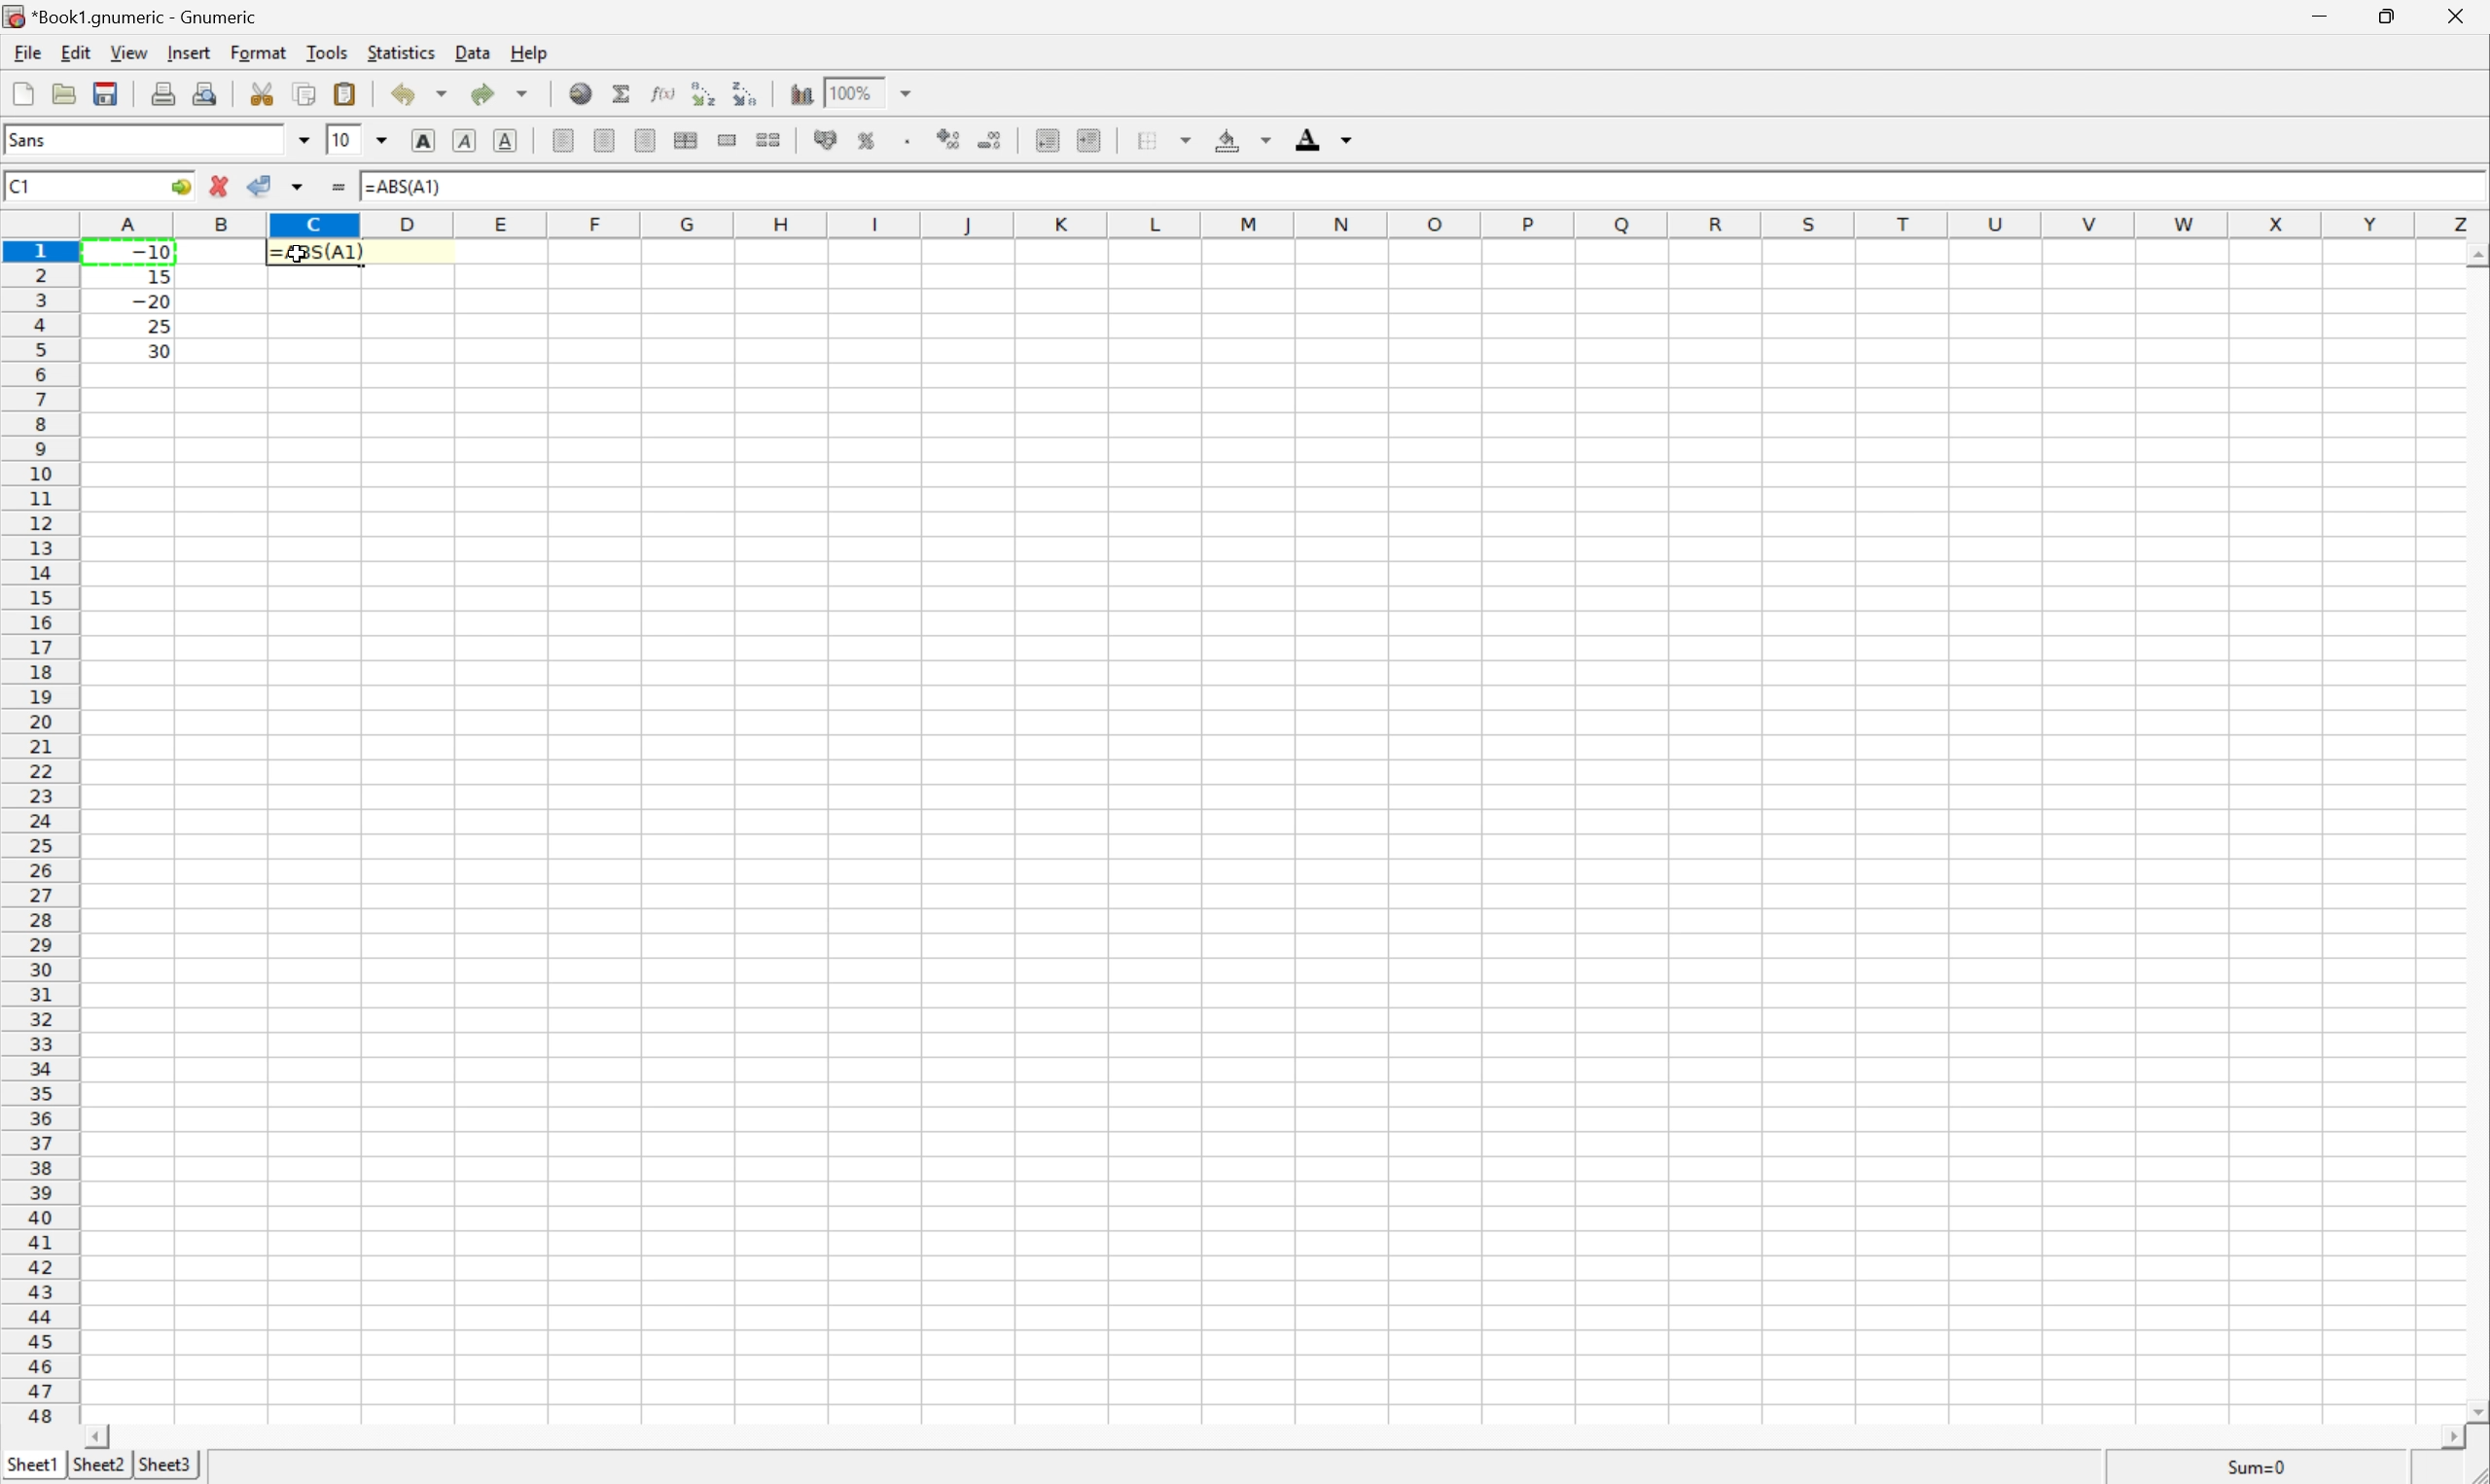 This screenshot has width=2490, height=1484. Describe the element at coordinates (1142, 139) in the screenshot. I see `Borders` at that location.